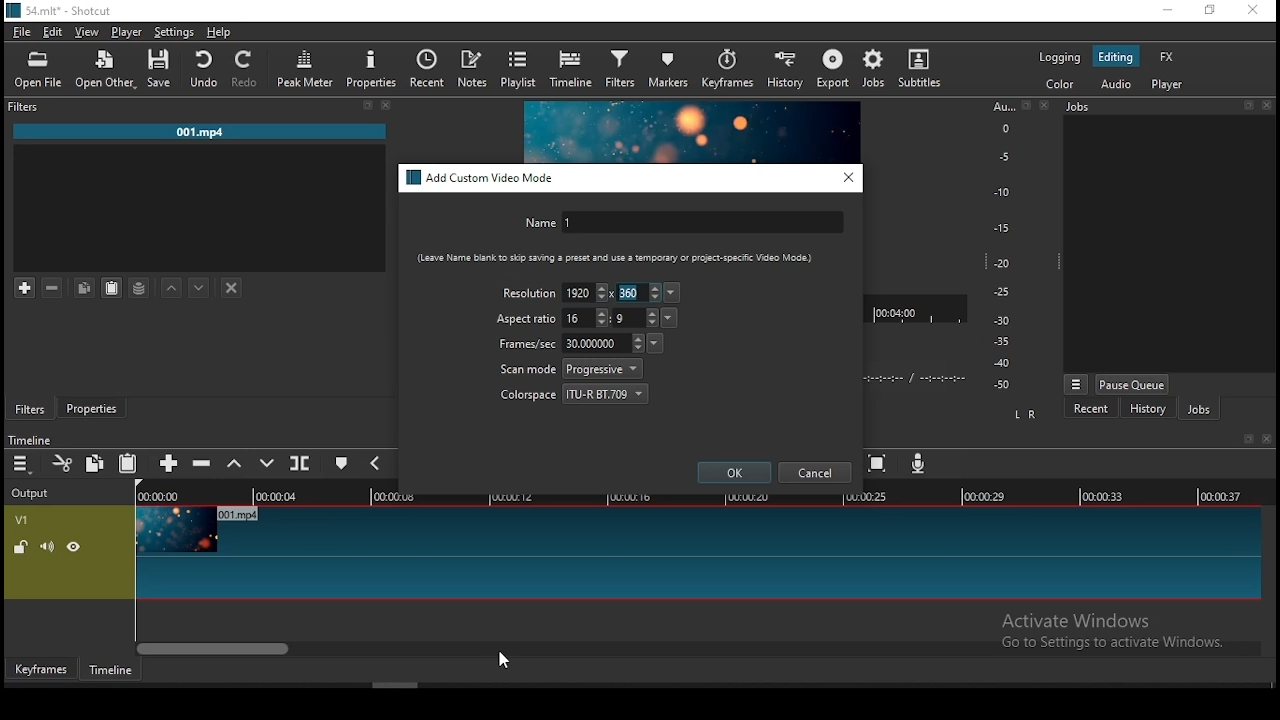  I want to click on lift, so click(235, 464).